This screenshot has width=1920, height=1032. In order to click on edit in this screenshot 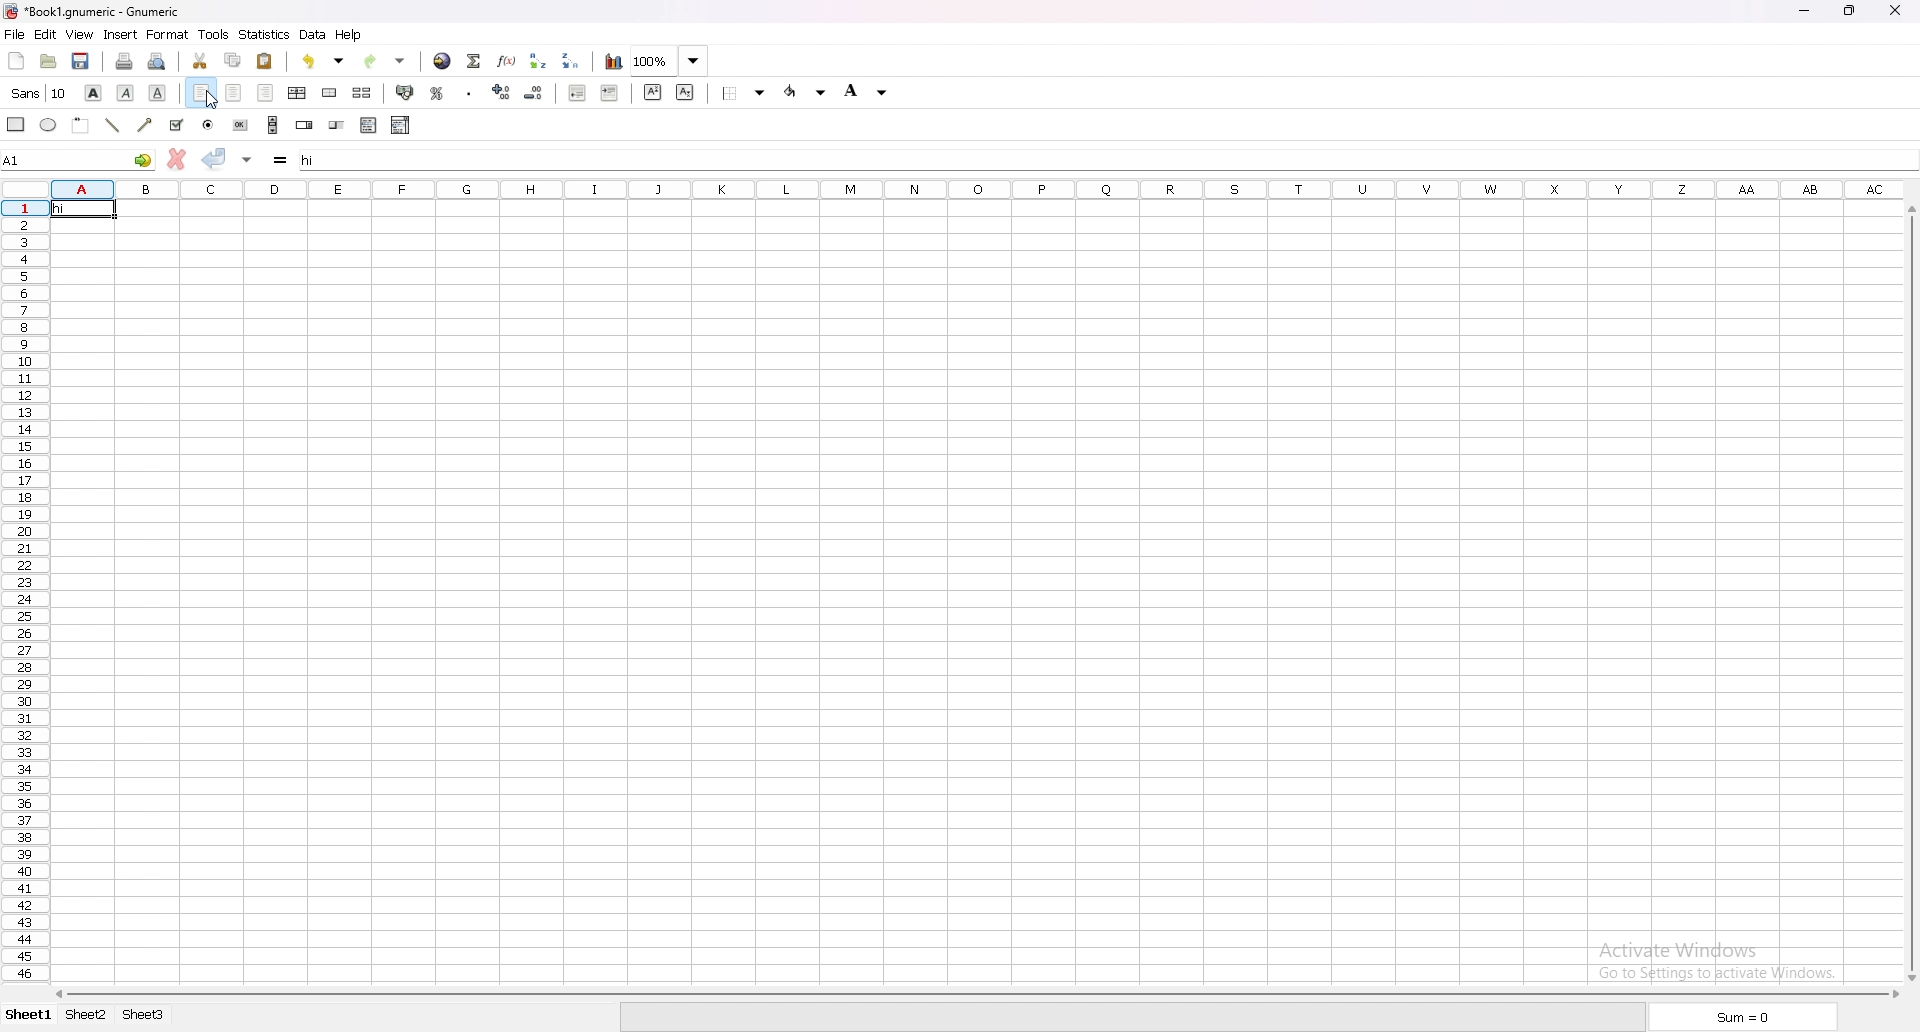, I will do `click(45, 34)`.